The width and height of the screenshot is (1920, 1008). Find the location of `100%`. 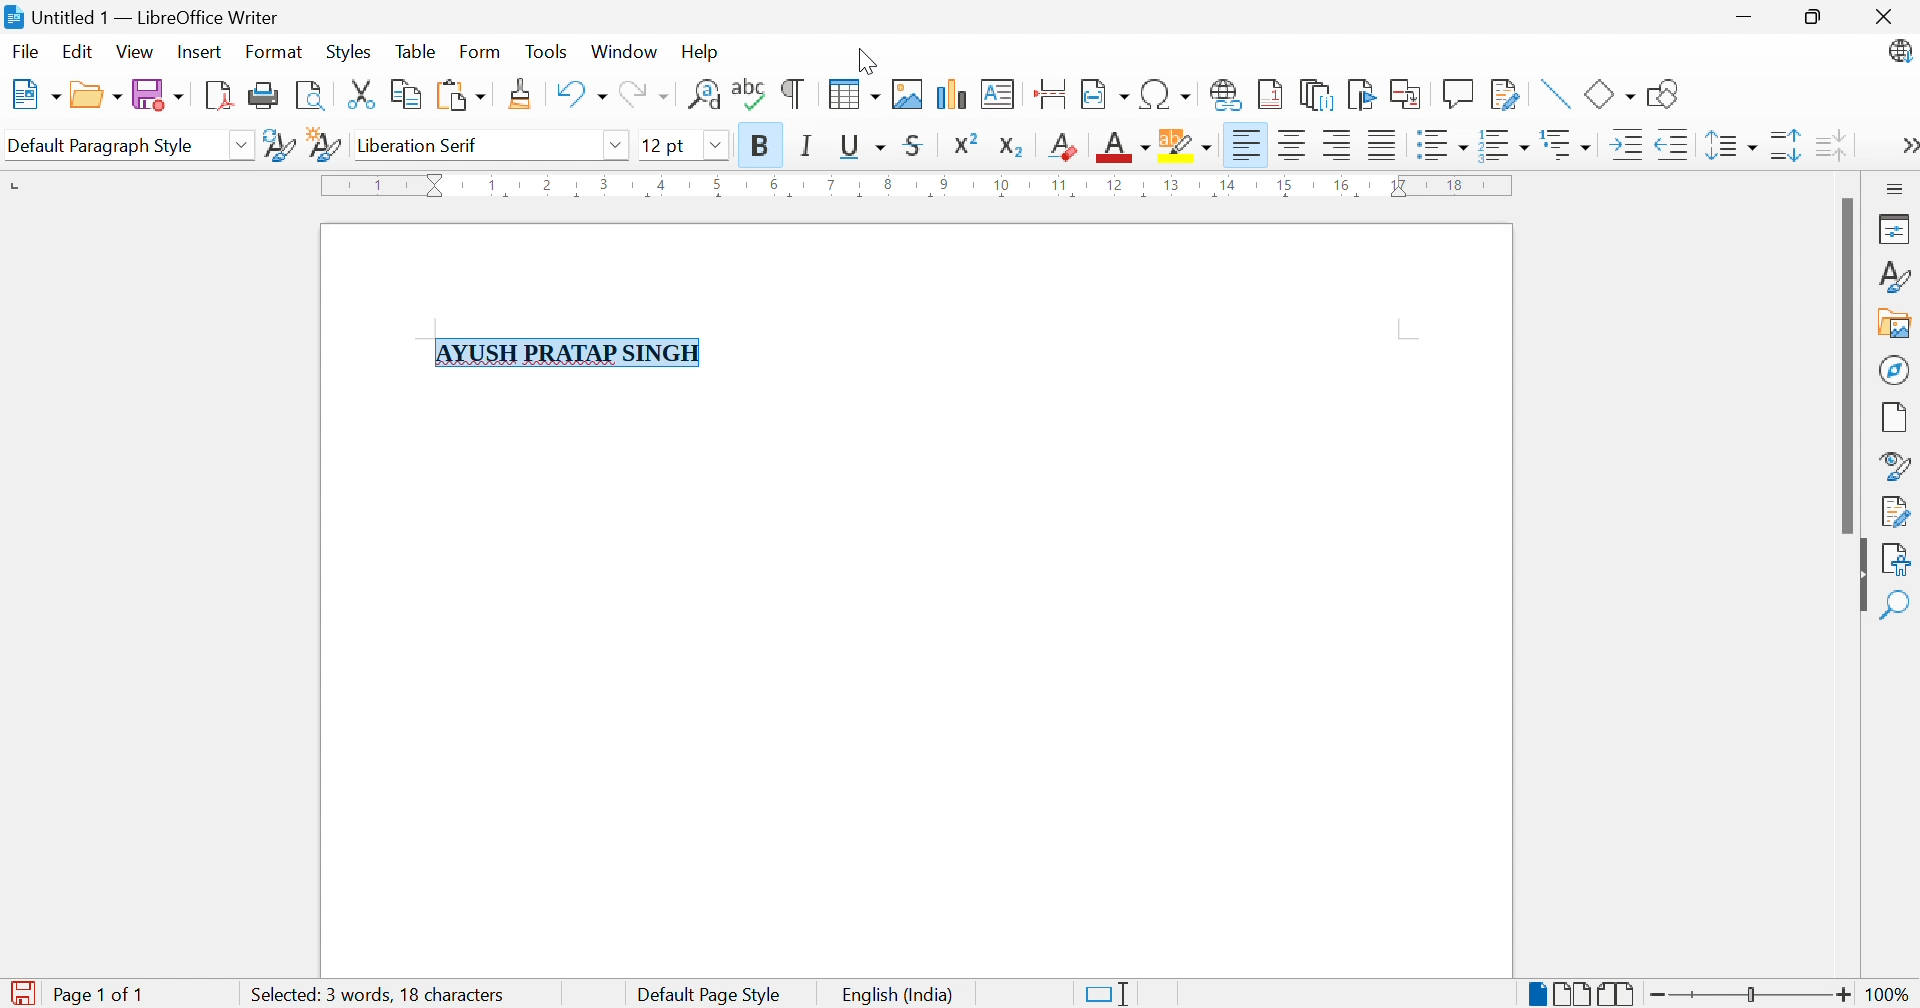

100% is located at coordinates (1889, 993).